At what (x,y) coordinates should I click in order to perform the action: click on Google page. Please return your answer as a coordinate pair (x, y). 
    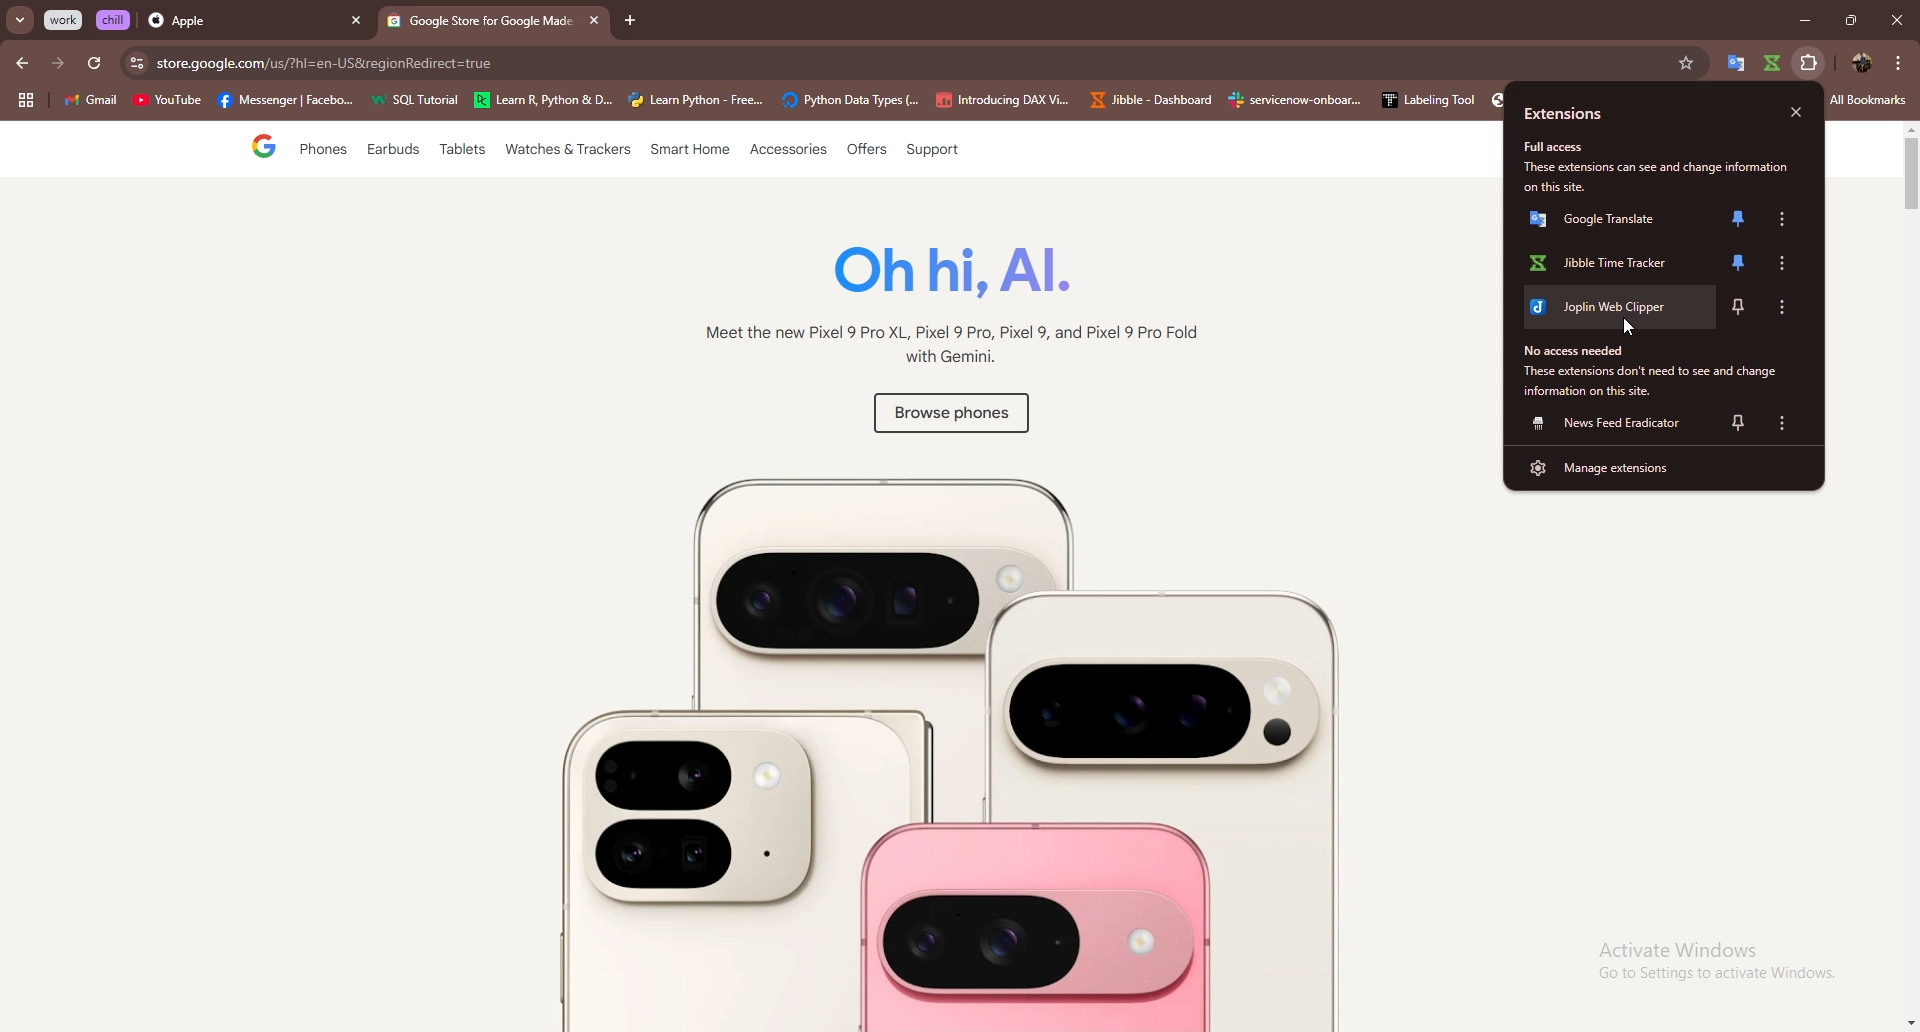
    Looking at the image, I should click on (247, 149).